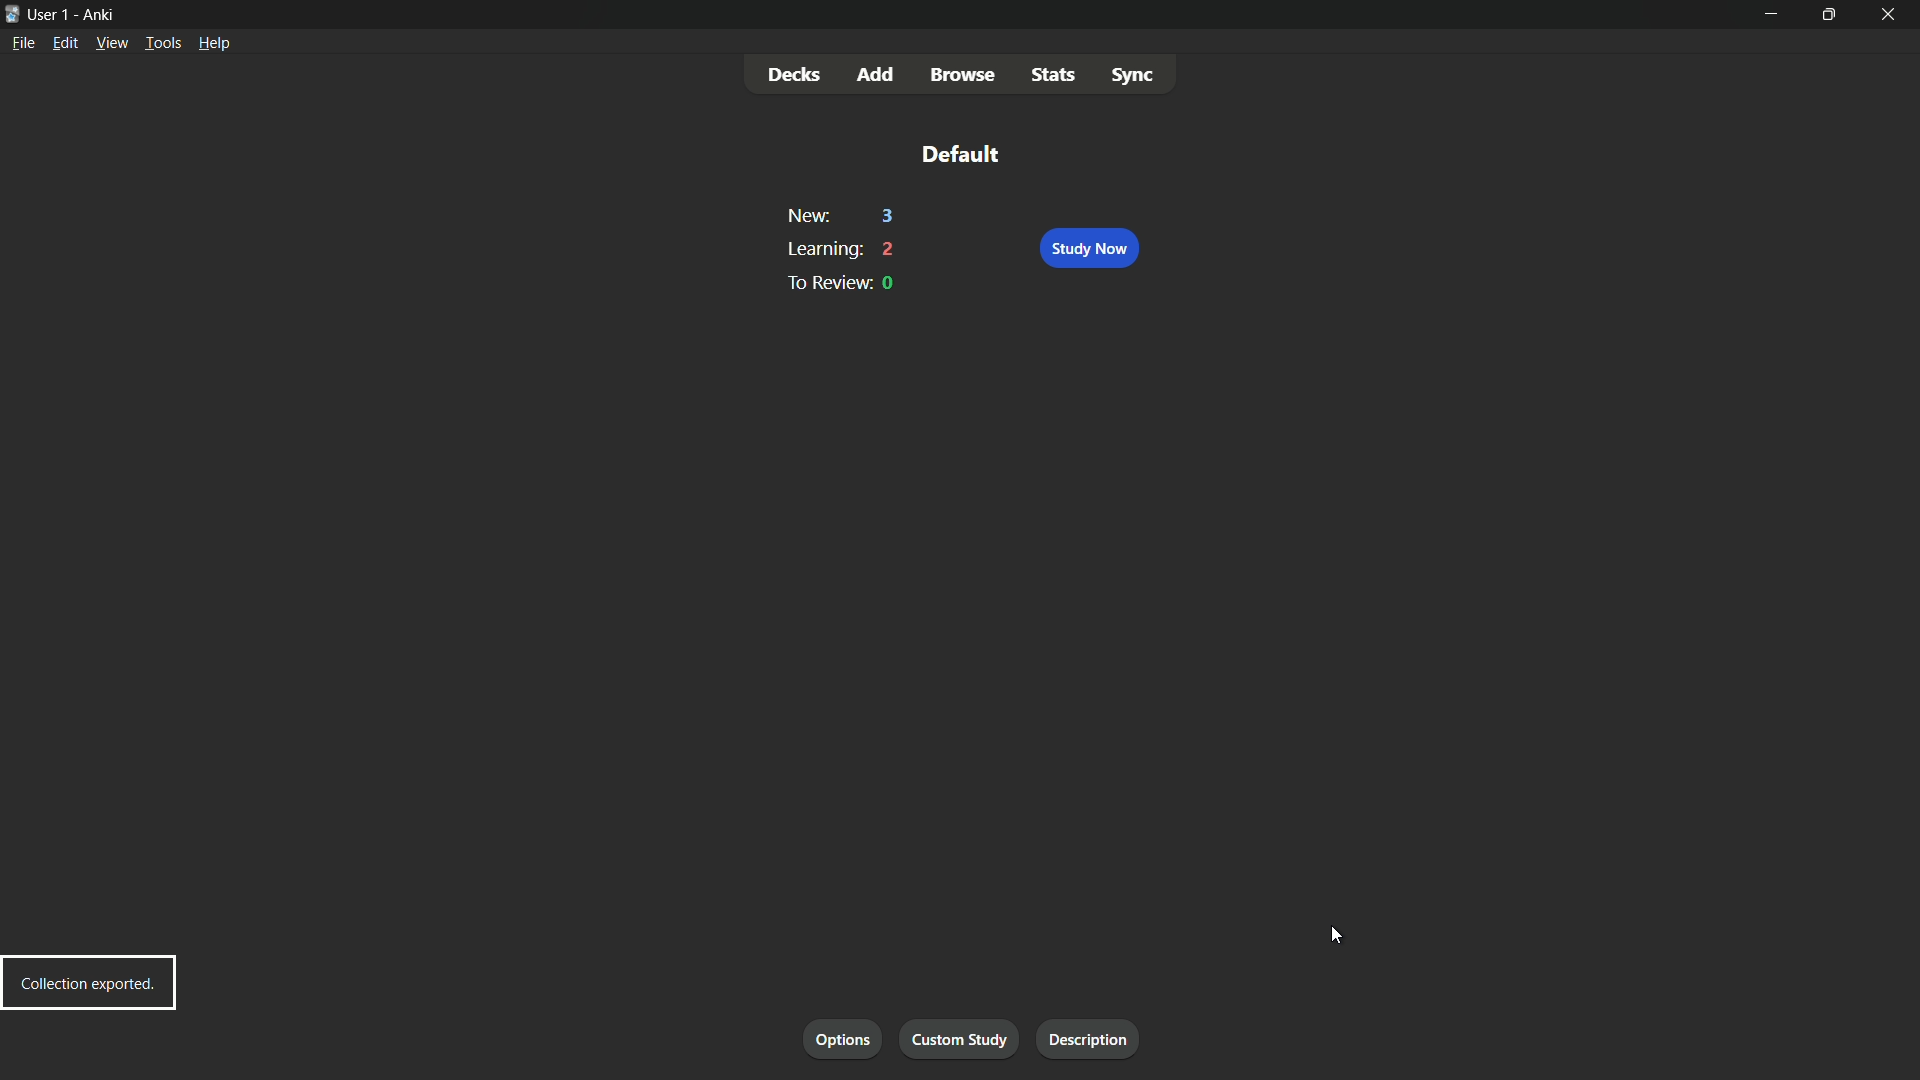 The width and height of the screenshot is (1920, 1080). I want to click on edit menu, so click(65, 43).